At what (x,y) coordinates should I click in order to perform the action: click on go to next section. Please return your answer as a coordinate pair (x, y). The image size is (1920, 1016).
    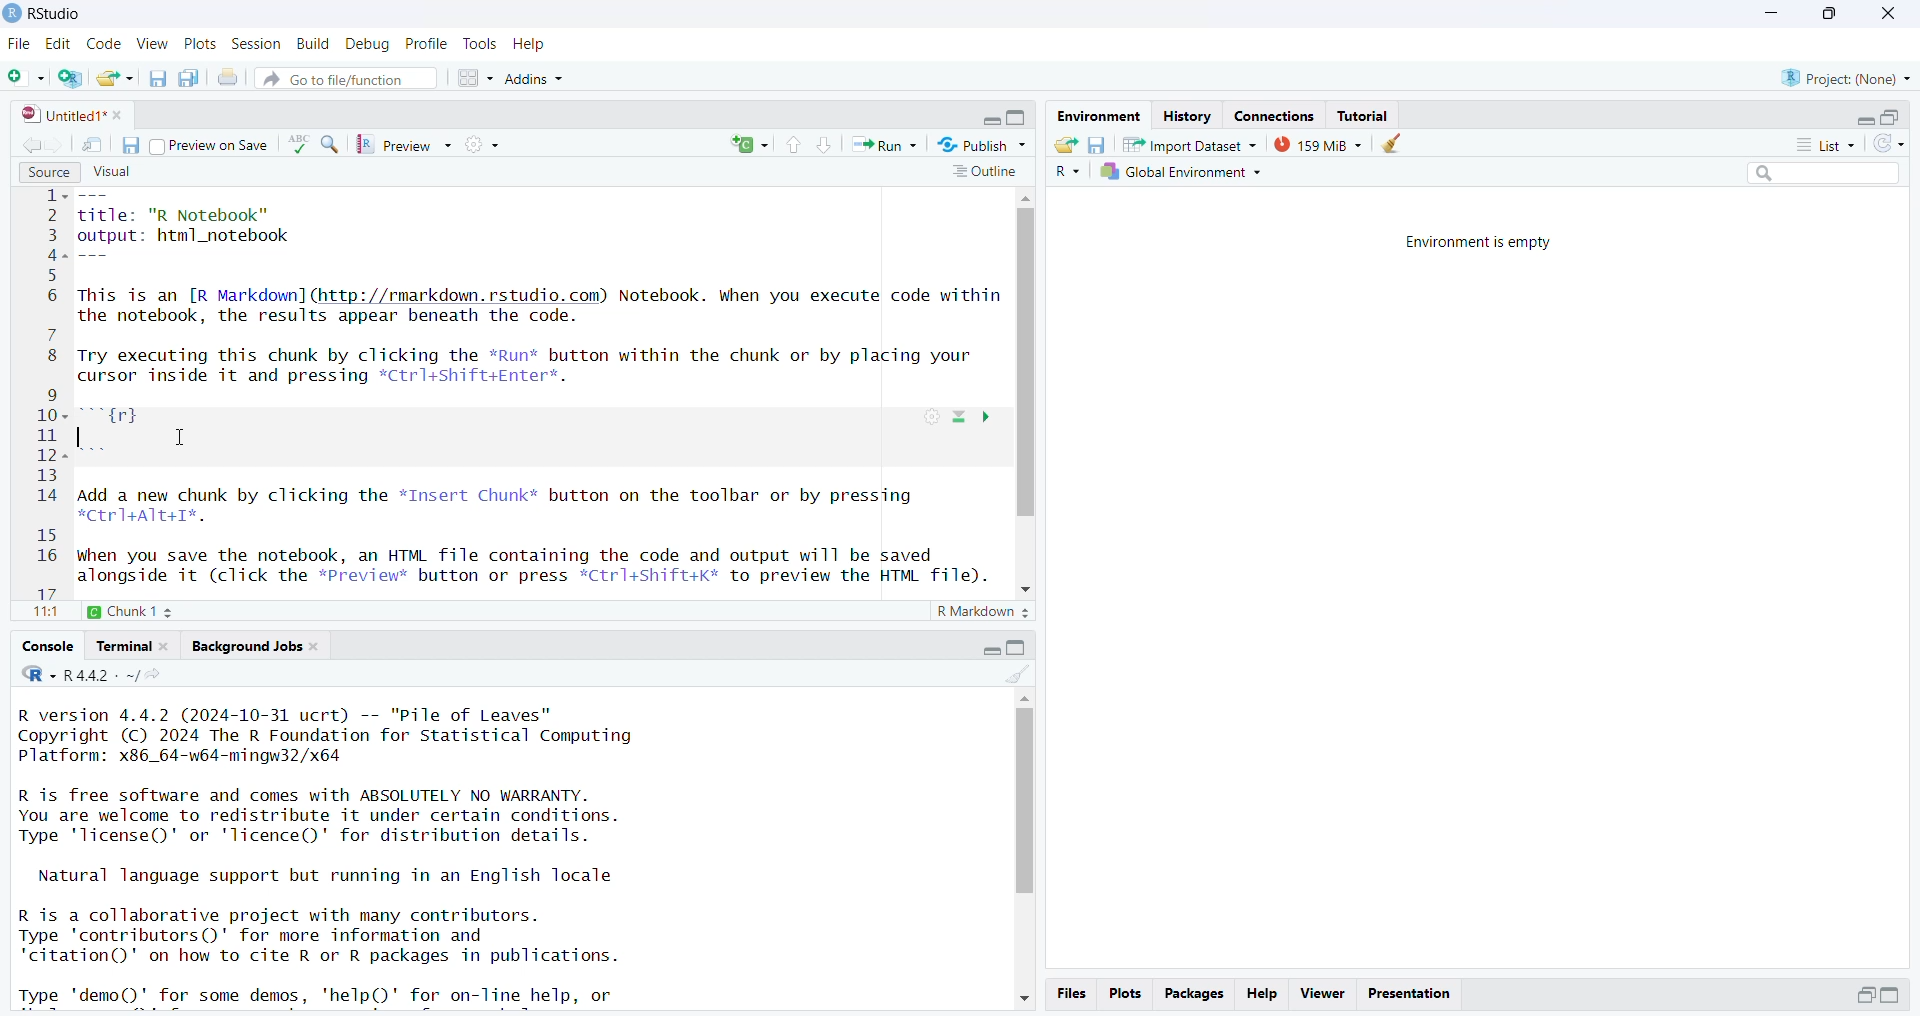
    Looking at the image, I should click on (827, 147).